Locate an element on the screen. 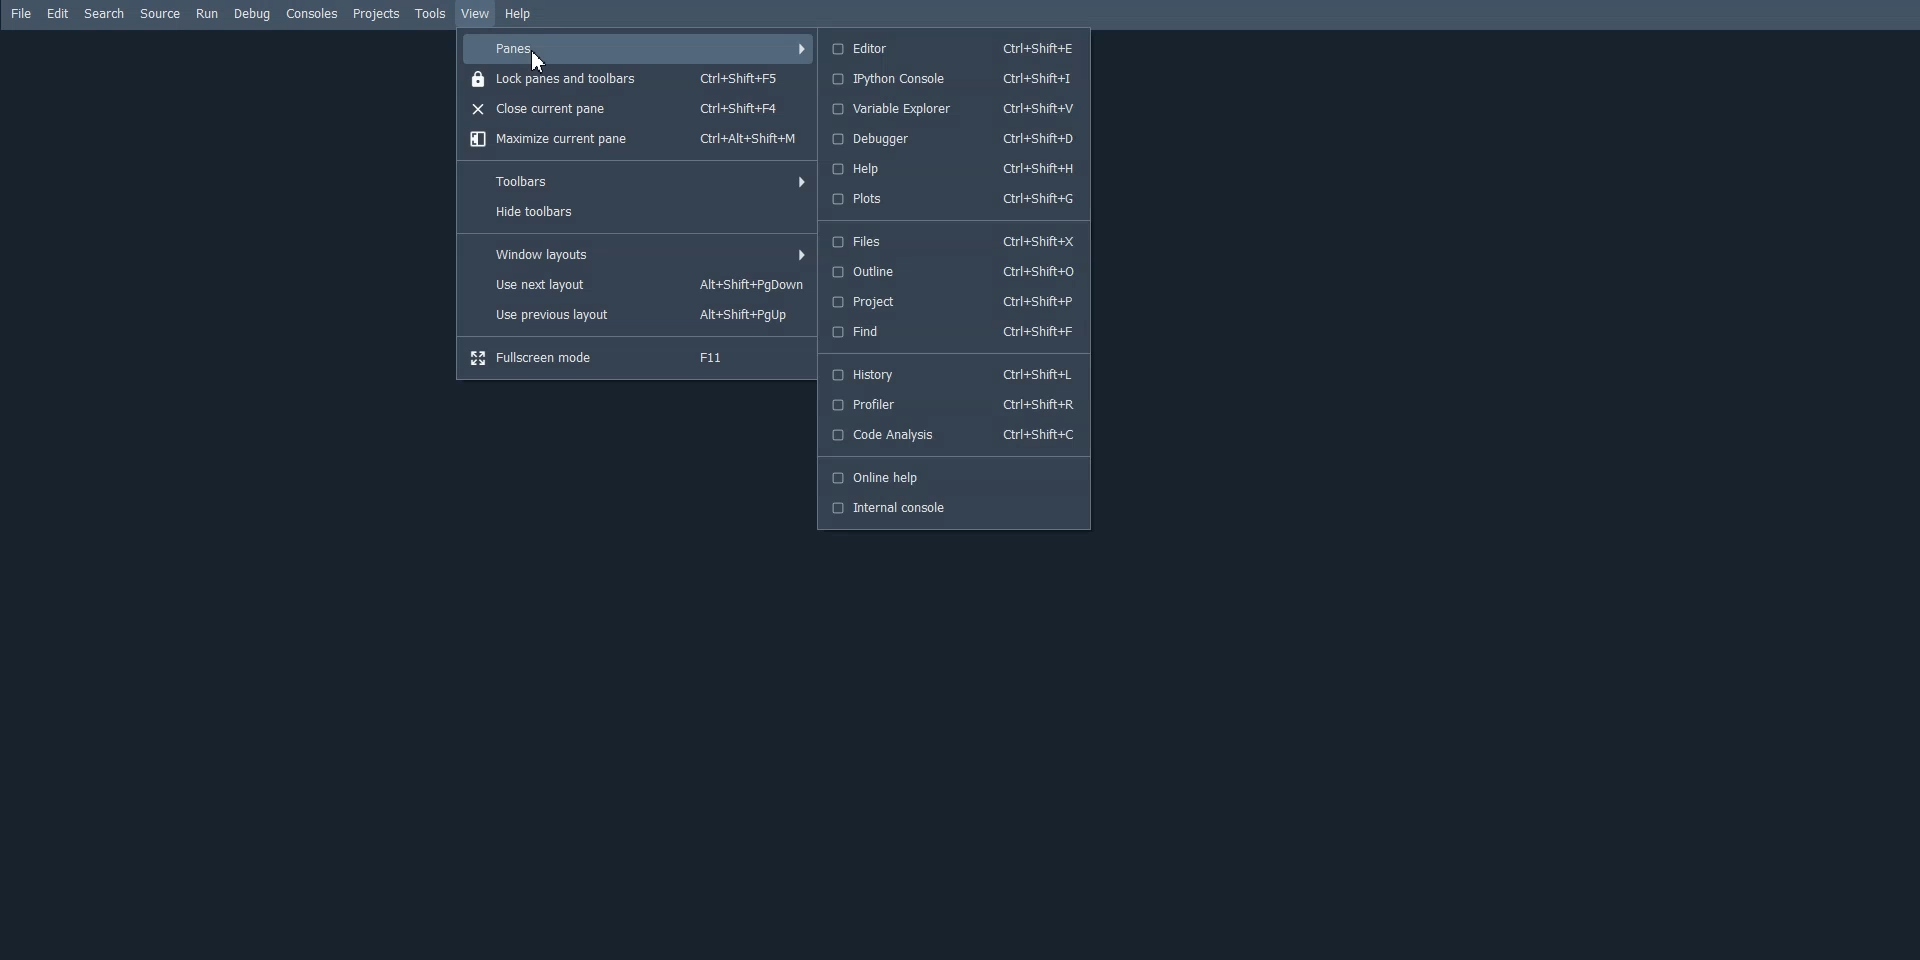  Fullscreen mode is located at coordinates (638, 357).